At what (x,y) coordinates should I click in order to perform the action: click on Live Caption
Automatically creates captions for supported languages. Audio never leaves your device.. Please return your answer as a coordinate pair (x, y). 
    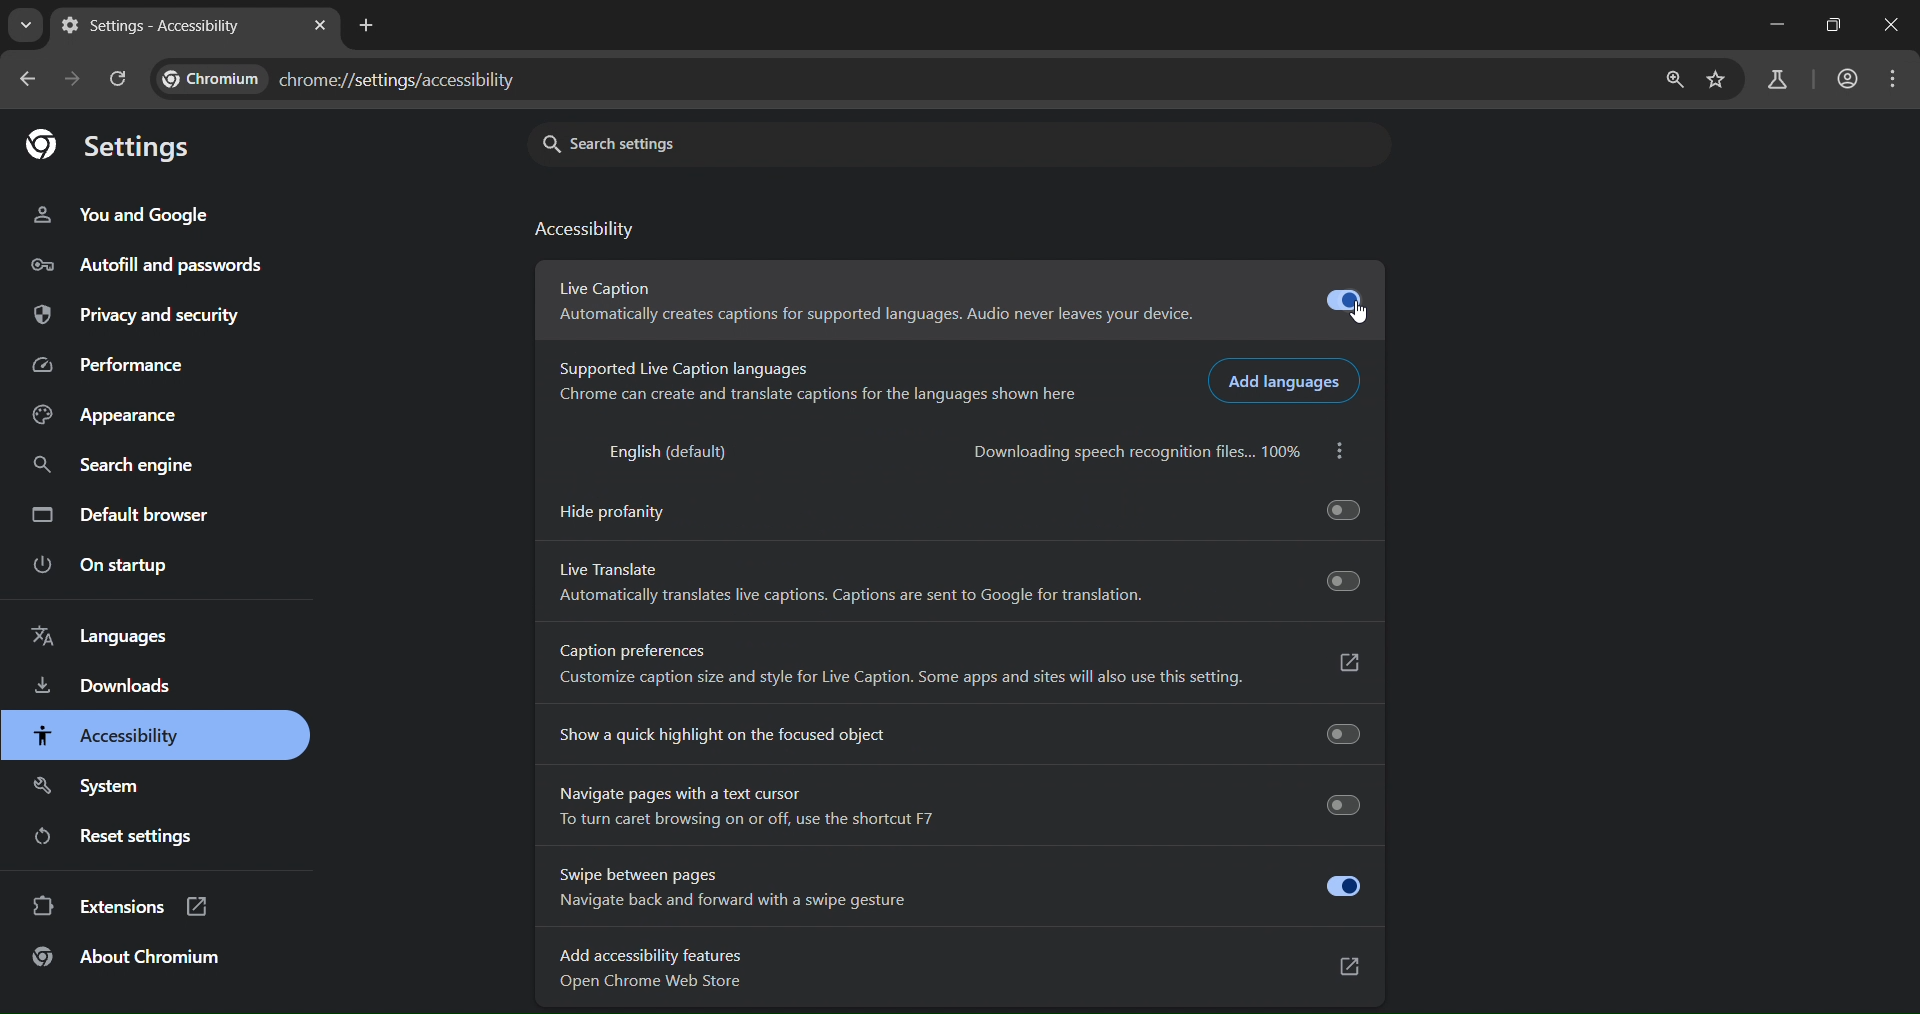
    Looking at the image, I should click on (960, 298).